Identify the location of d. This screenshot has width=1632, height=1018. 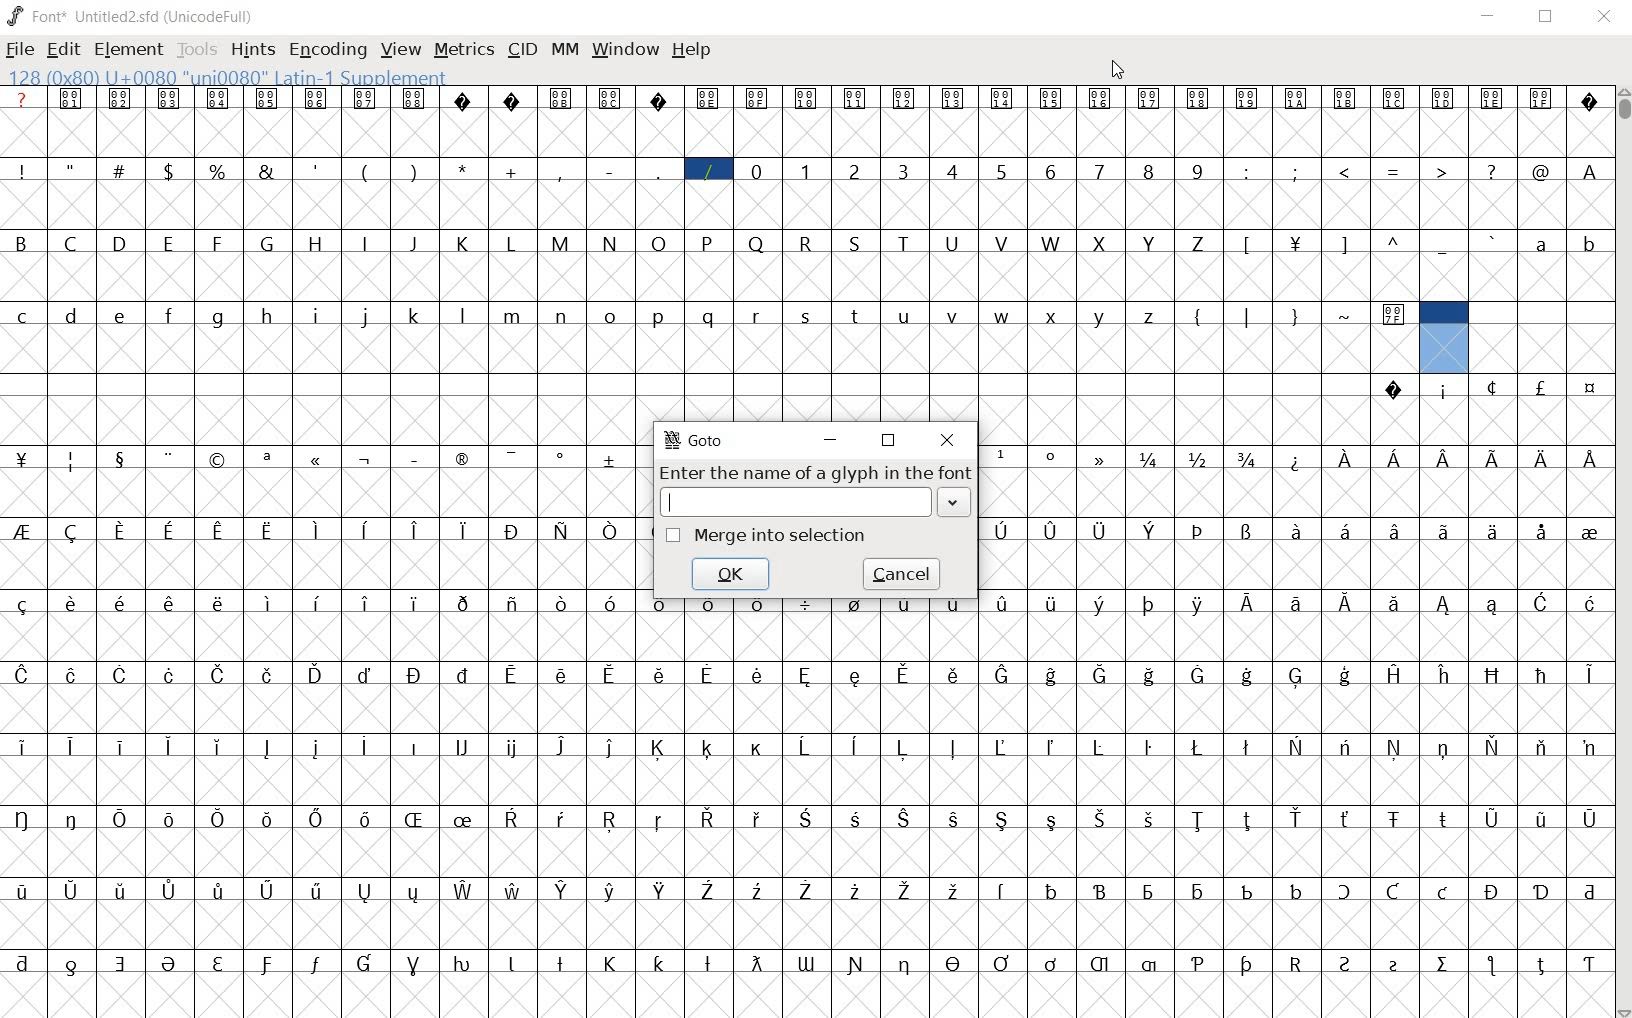
(72, 314).